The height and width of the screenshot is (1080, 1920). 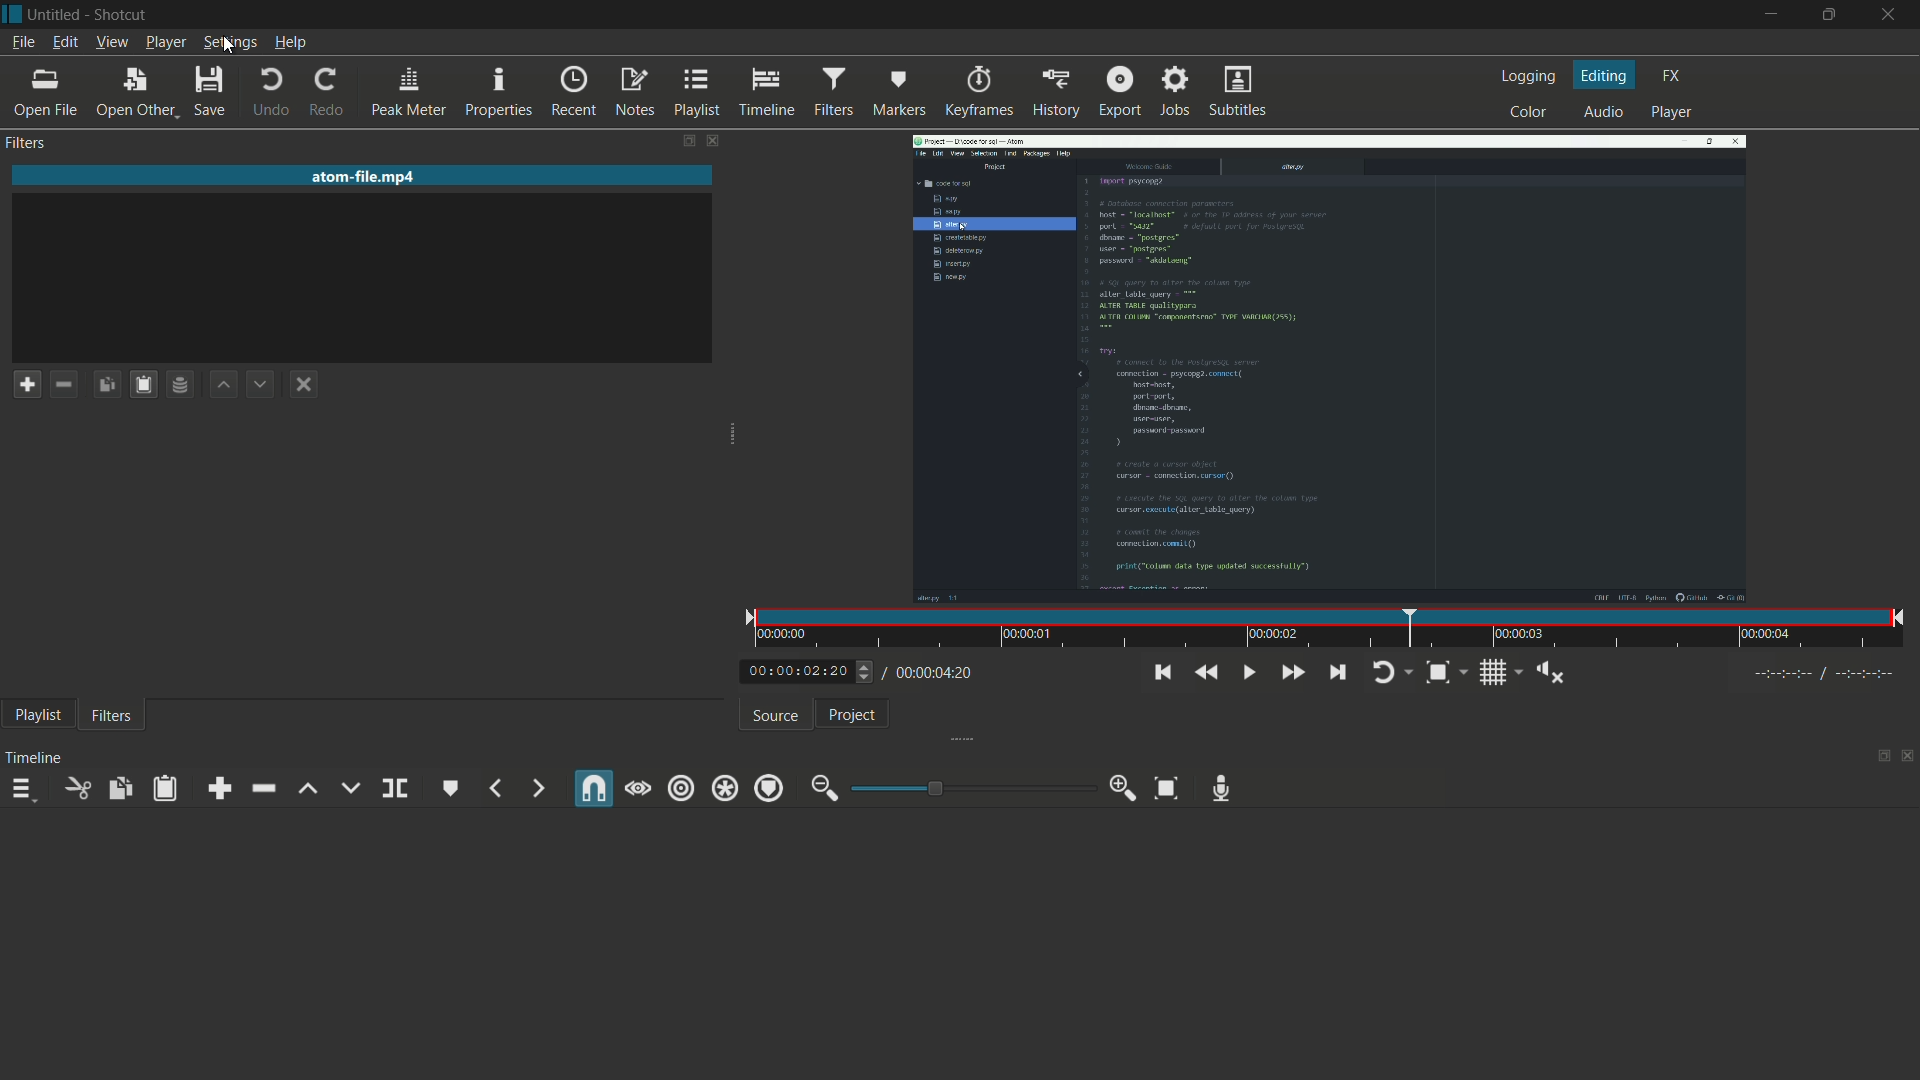 What do you see at coordinates (22, 790) in the screenshot?
I see `timeline menu` at bounding box center [22, 790].